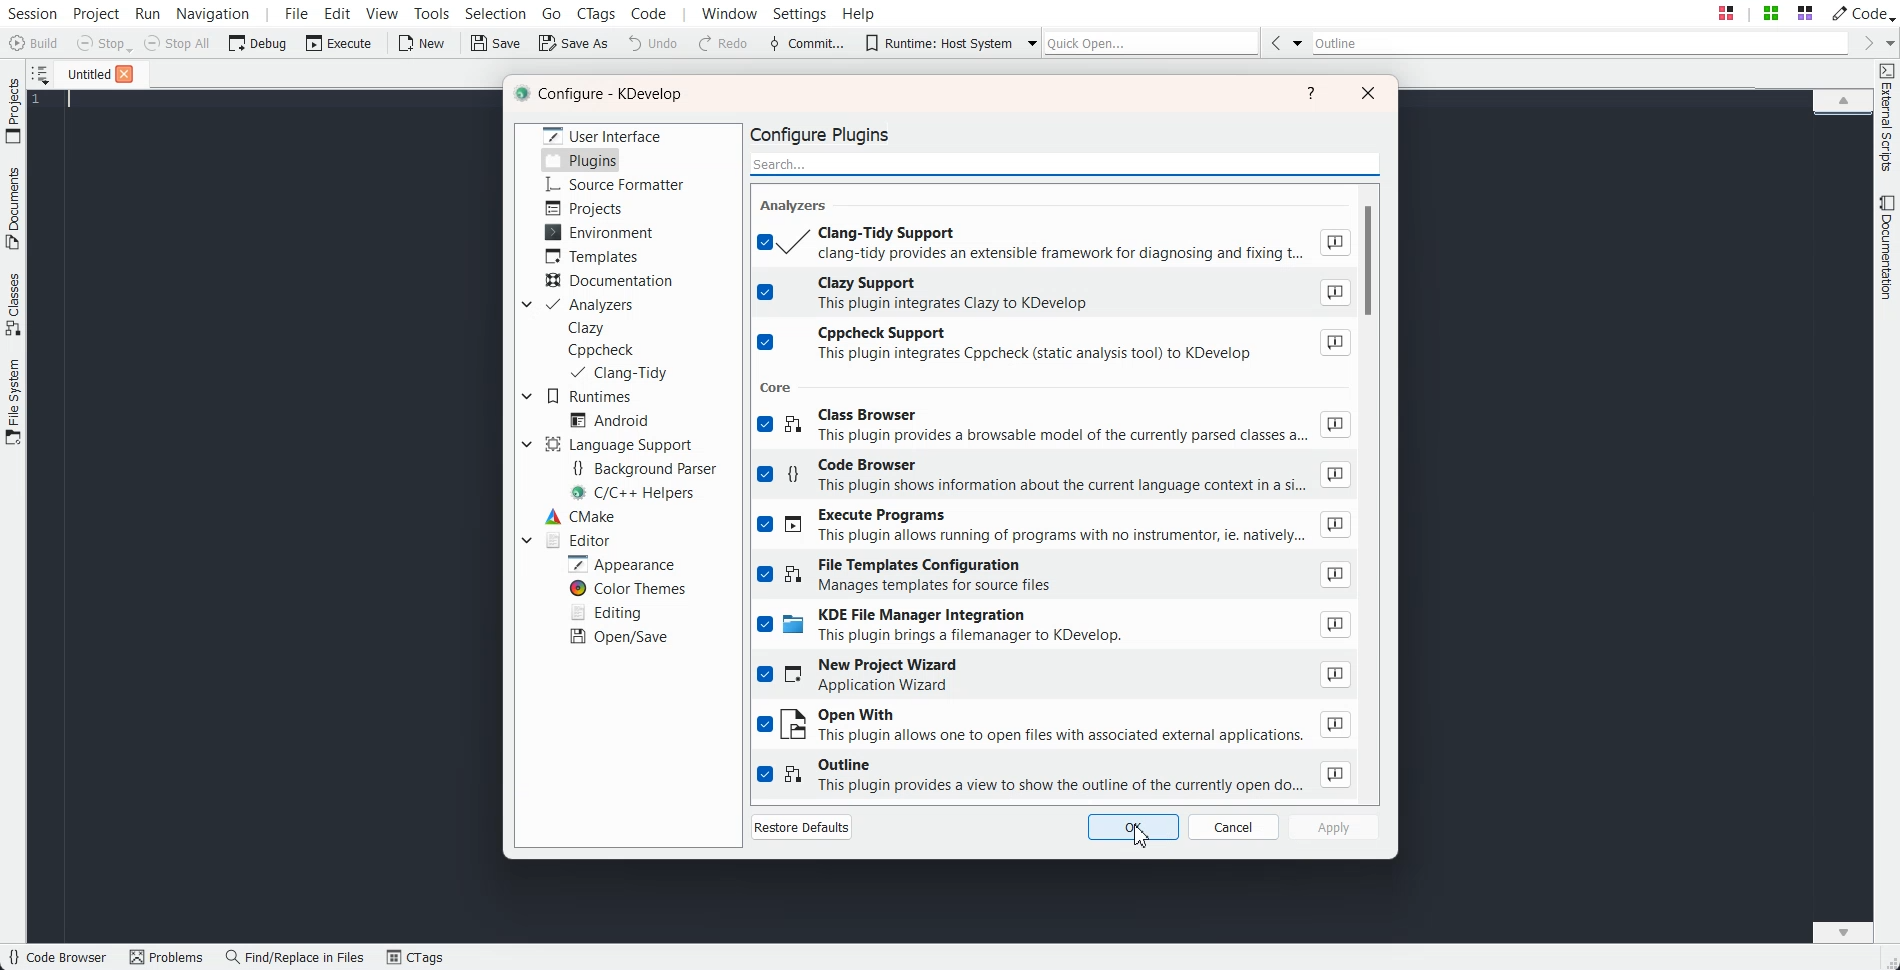 The width and height of the screenshot is (1900, 970). What do you see at coordinates (804, 13) in the screenshot?
I see `Settings` at bounding box center [804, 13].